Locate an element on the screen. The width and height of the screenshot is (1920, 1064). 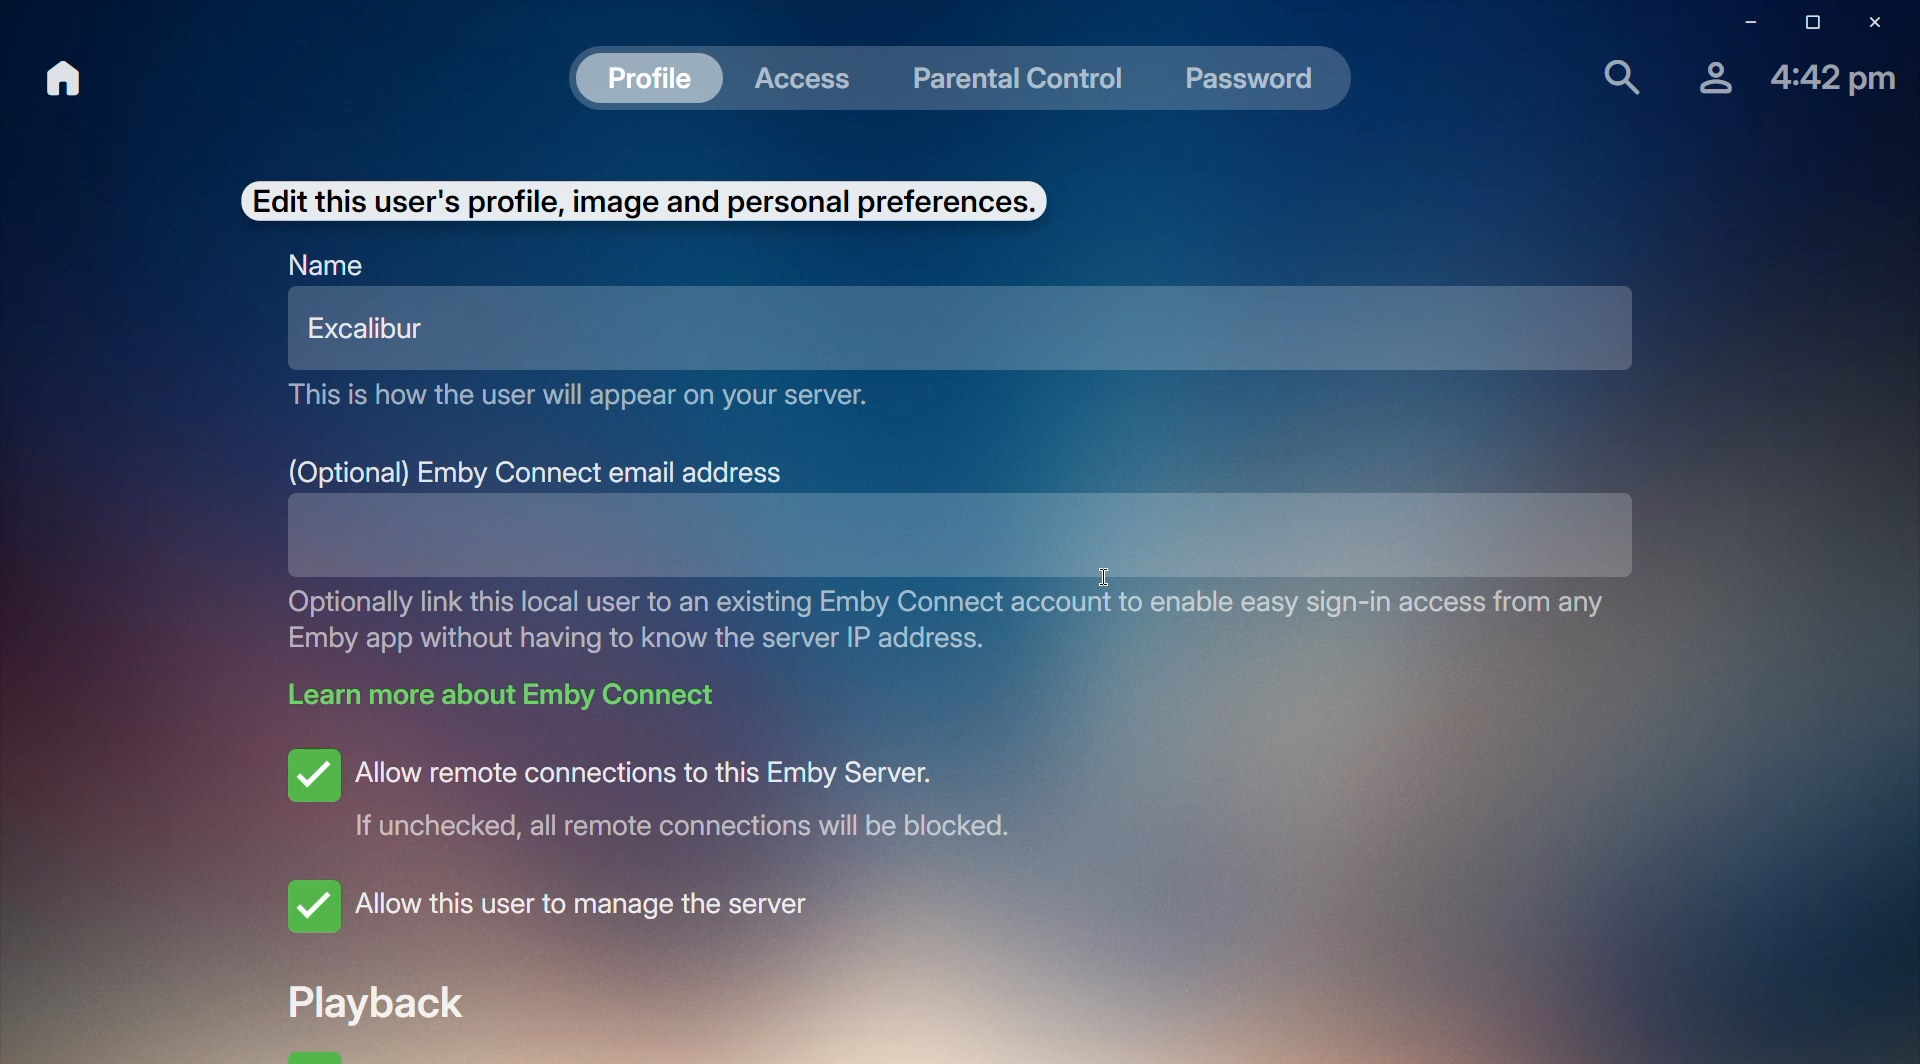
4:42 pm is located at coordinates (1835, 80).